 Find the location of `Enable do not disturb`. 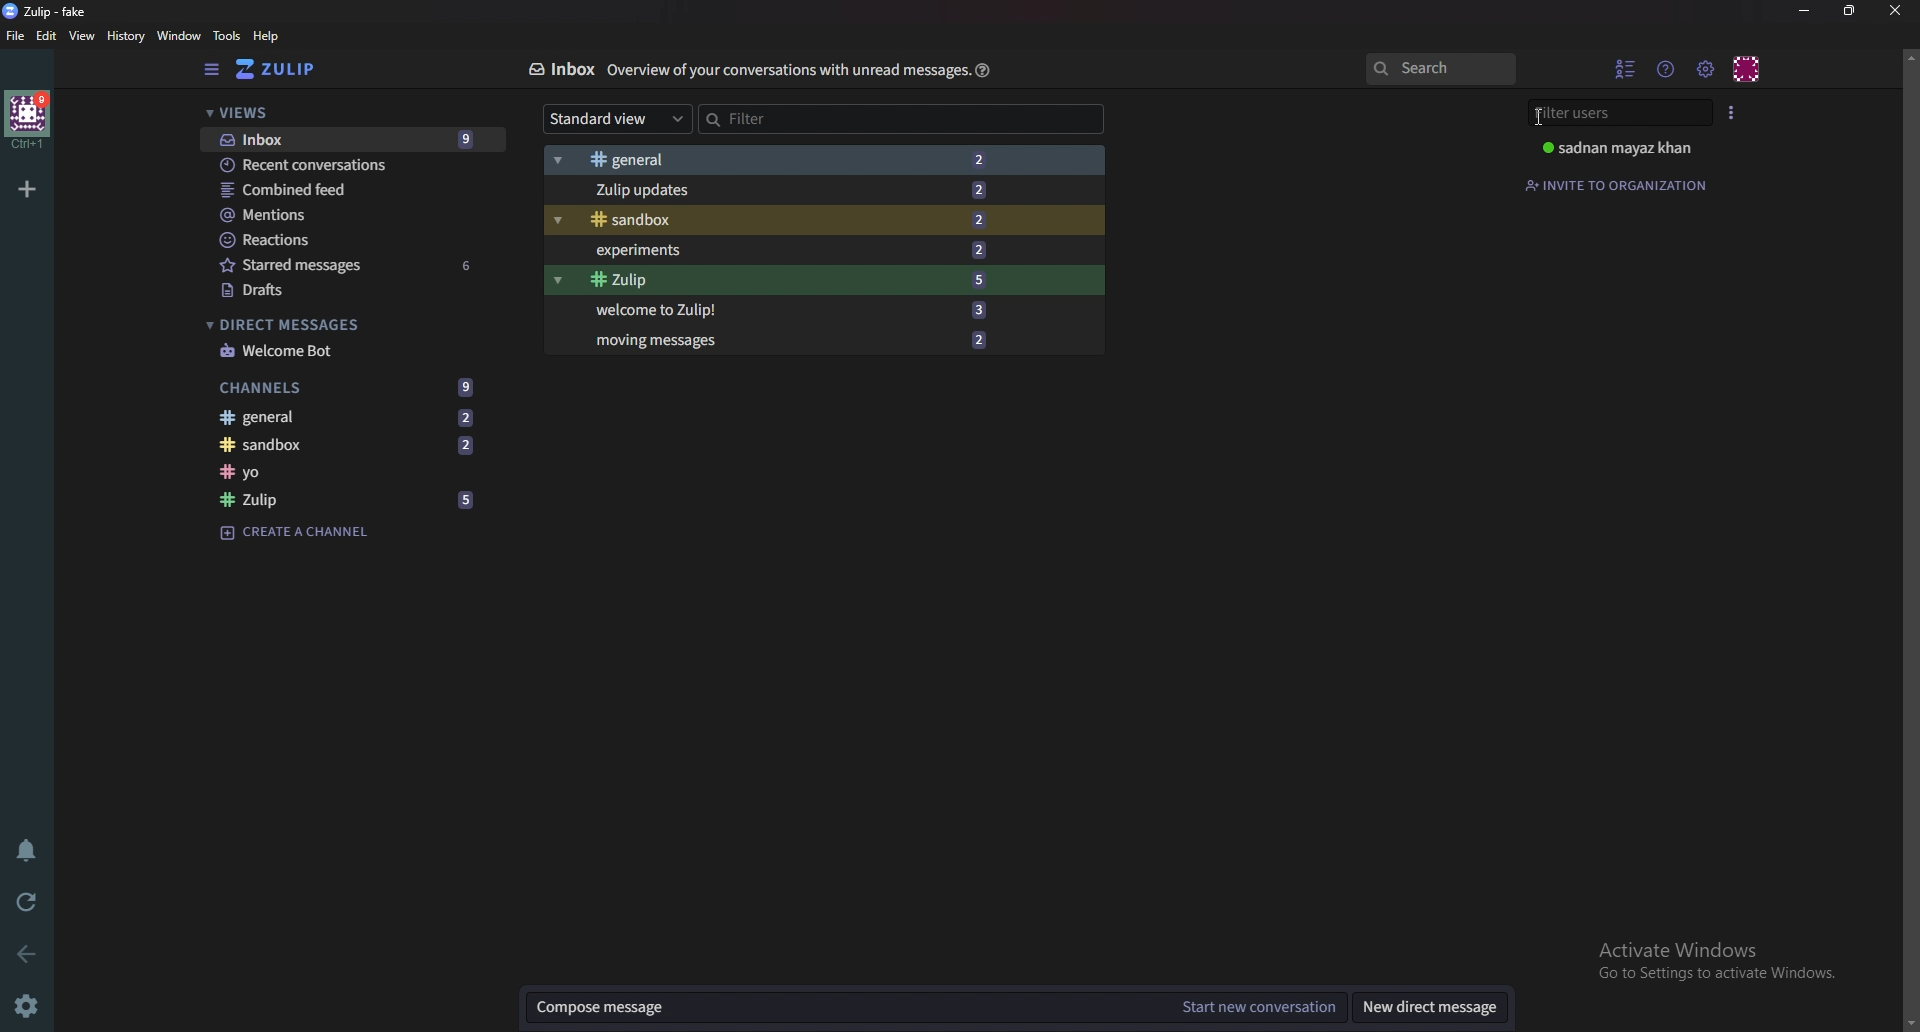

Enable do not disturb is located at coordinates (31, 849).